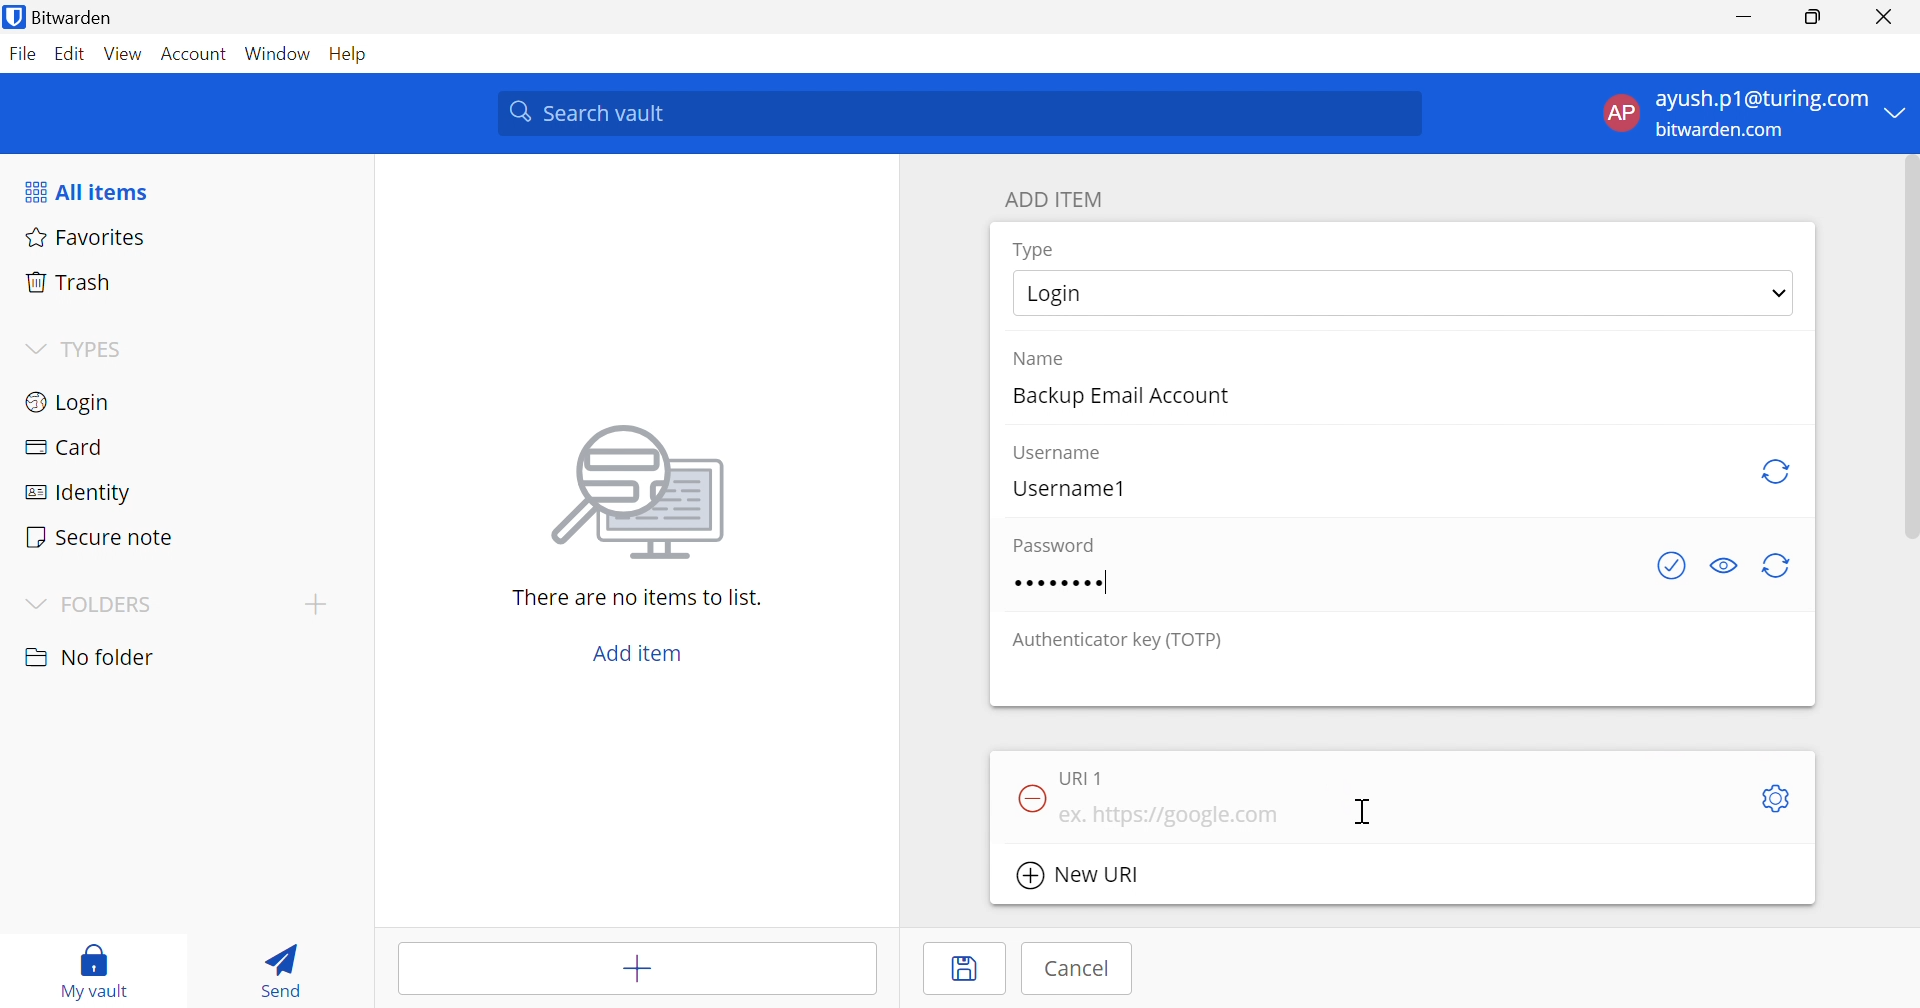 The image size is (1920, 1008). I want to click on Send, so click(286, 969).